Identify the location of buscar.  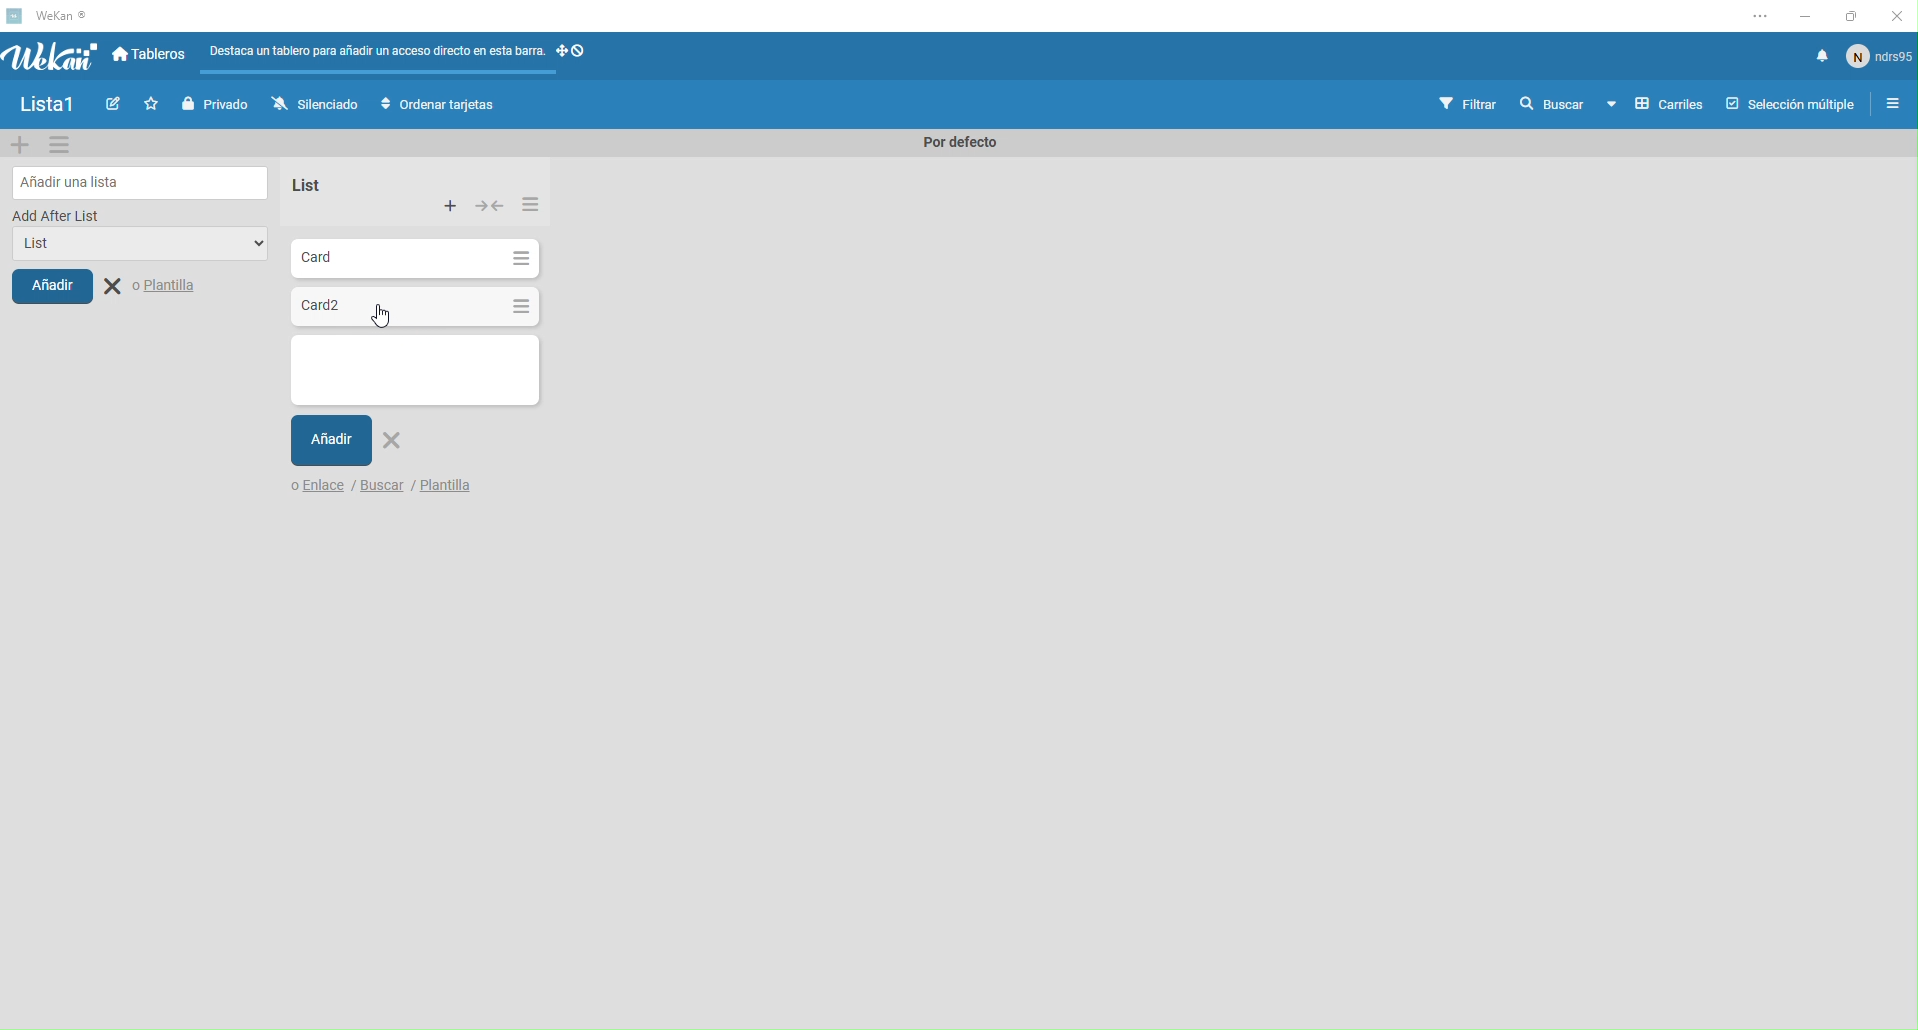
(1550, 105).